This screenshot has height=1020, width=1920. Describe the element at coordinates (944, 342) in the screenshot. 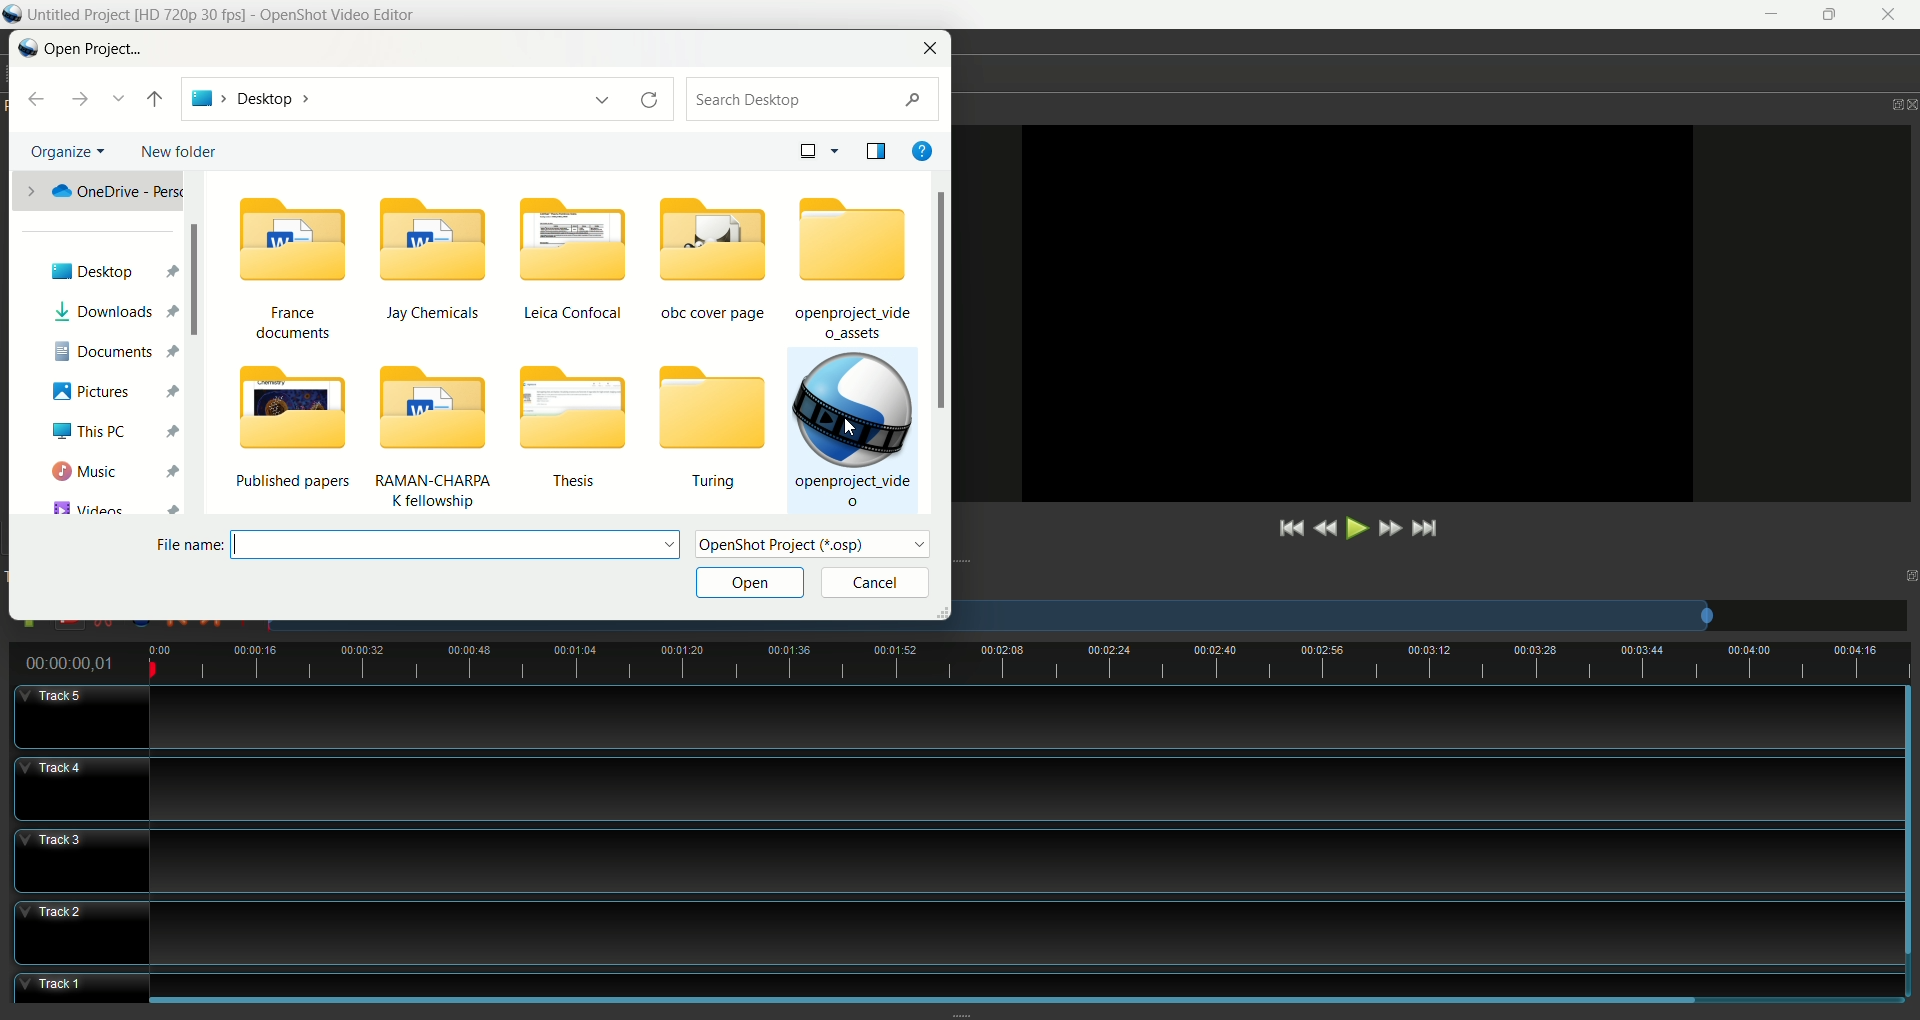

I see `scroll bar` at that location.